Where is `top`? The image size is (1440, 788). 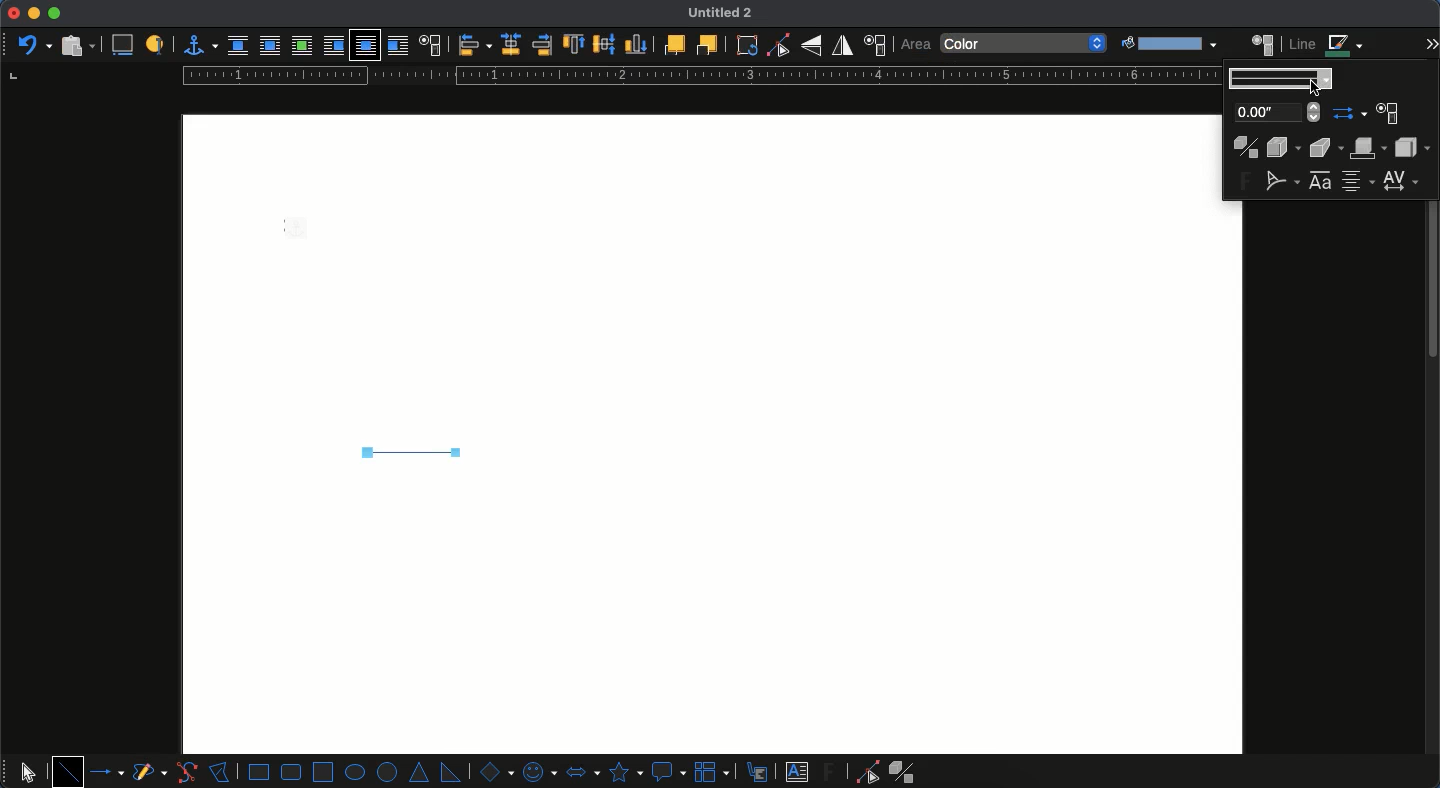
top is located at coordinates (575, 45).